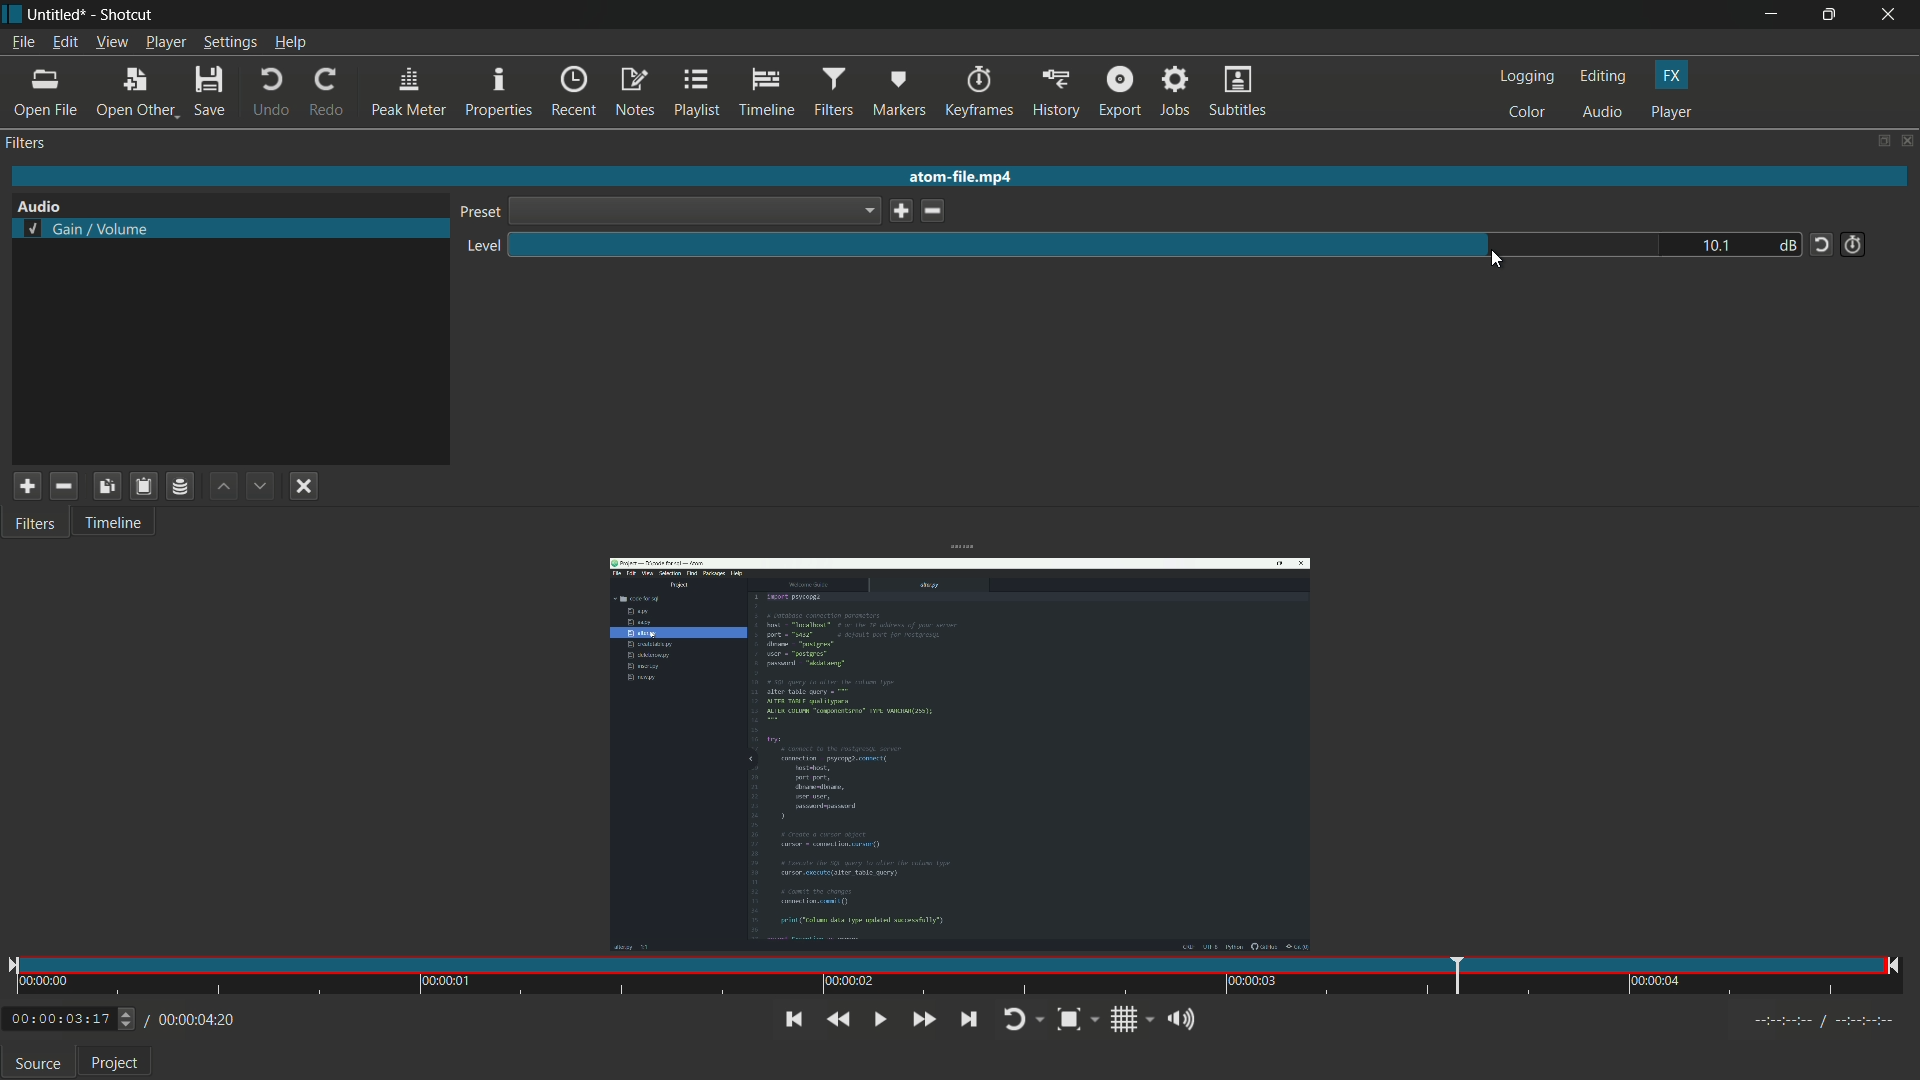  What do you see at coordinates (837, 1020) in the screenshot?
I see `quickly play backward` at bounding box center [837, 1020].